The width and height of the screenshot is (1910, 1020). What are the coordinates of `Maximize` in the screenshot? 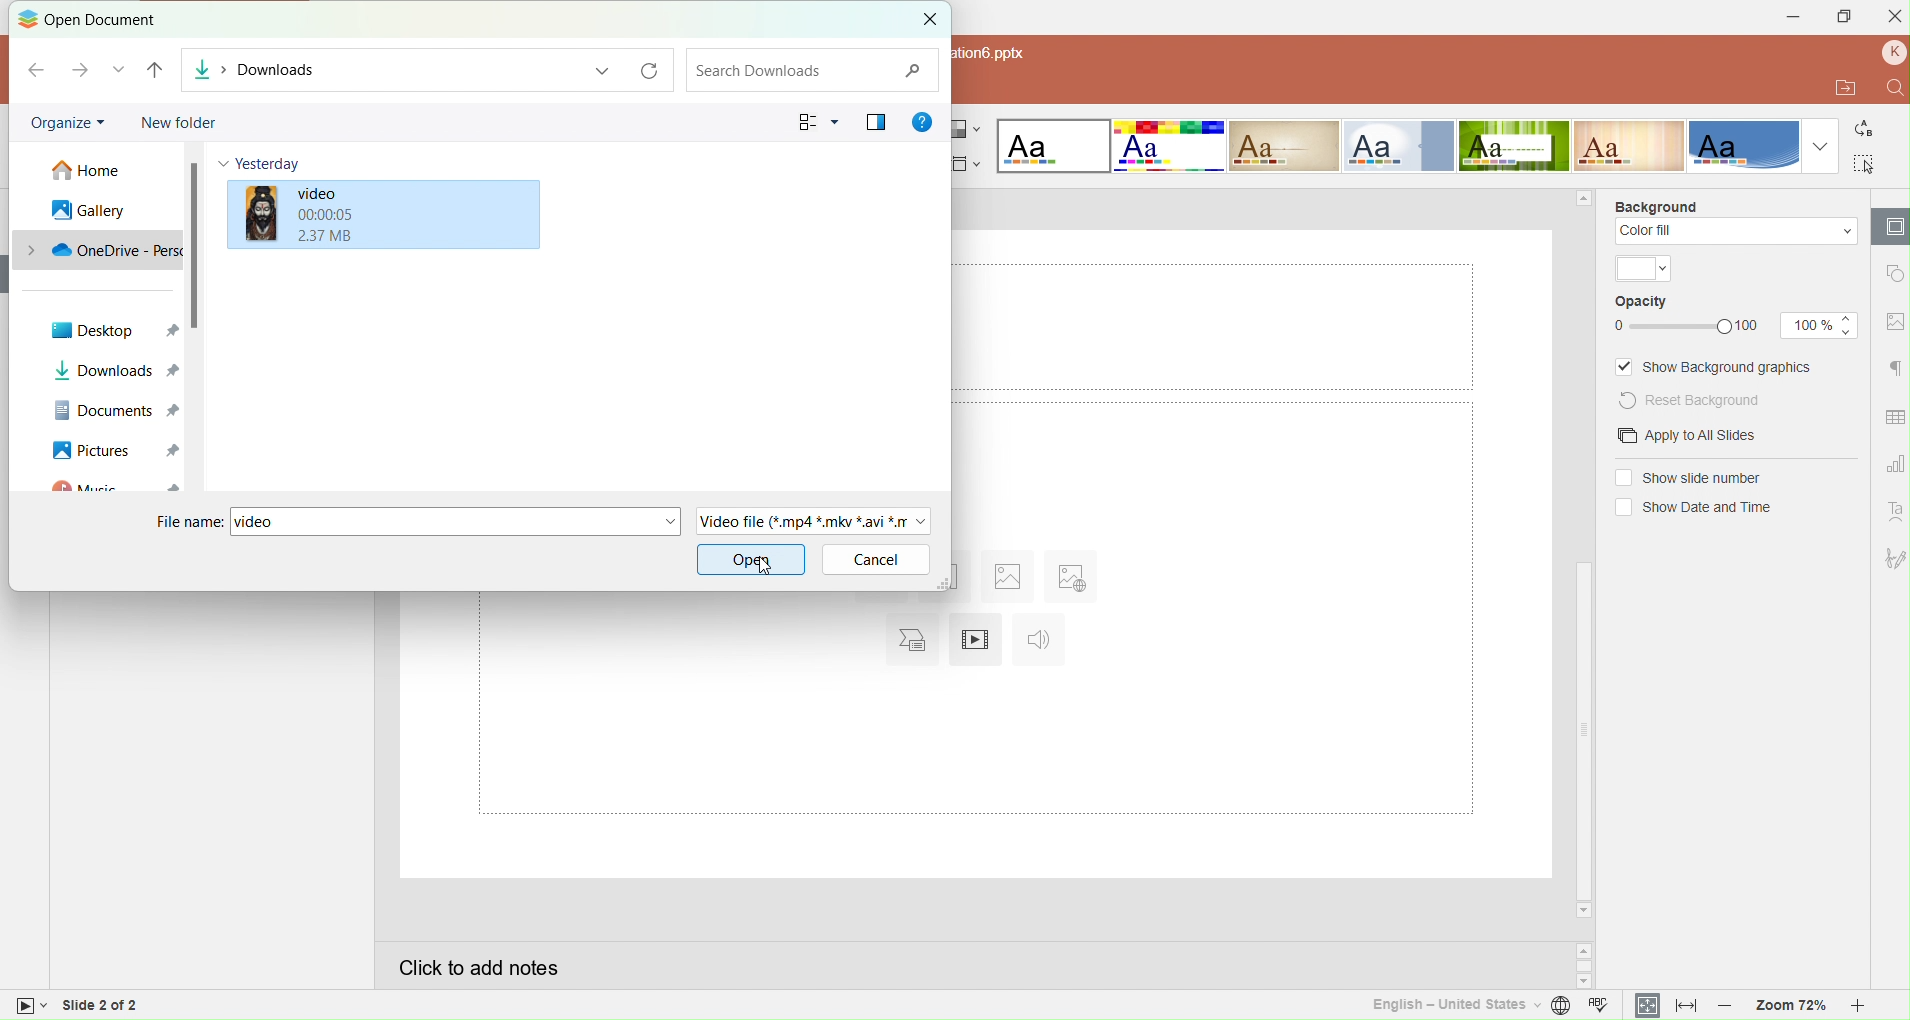 It's located at (1843, 19).